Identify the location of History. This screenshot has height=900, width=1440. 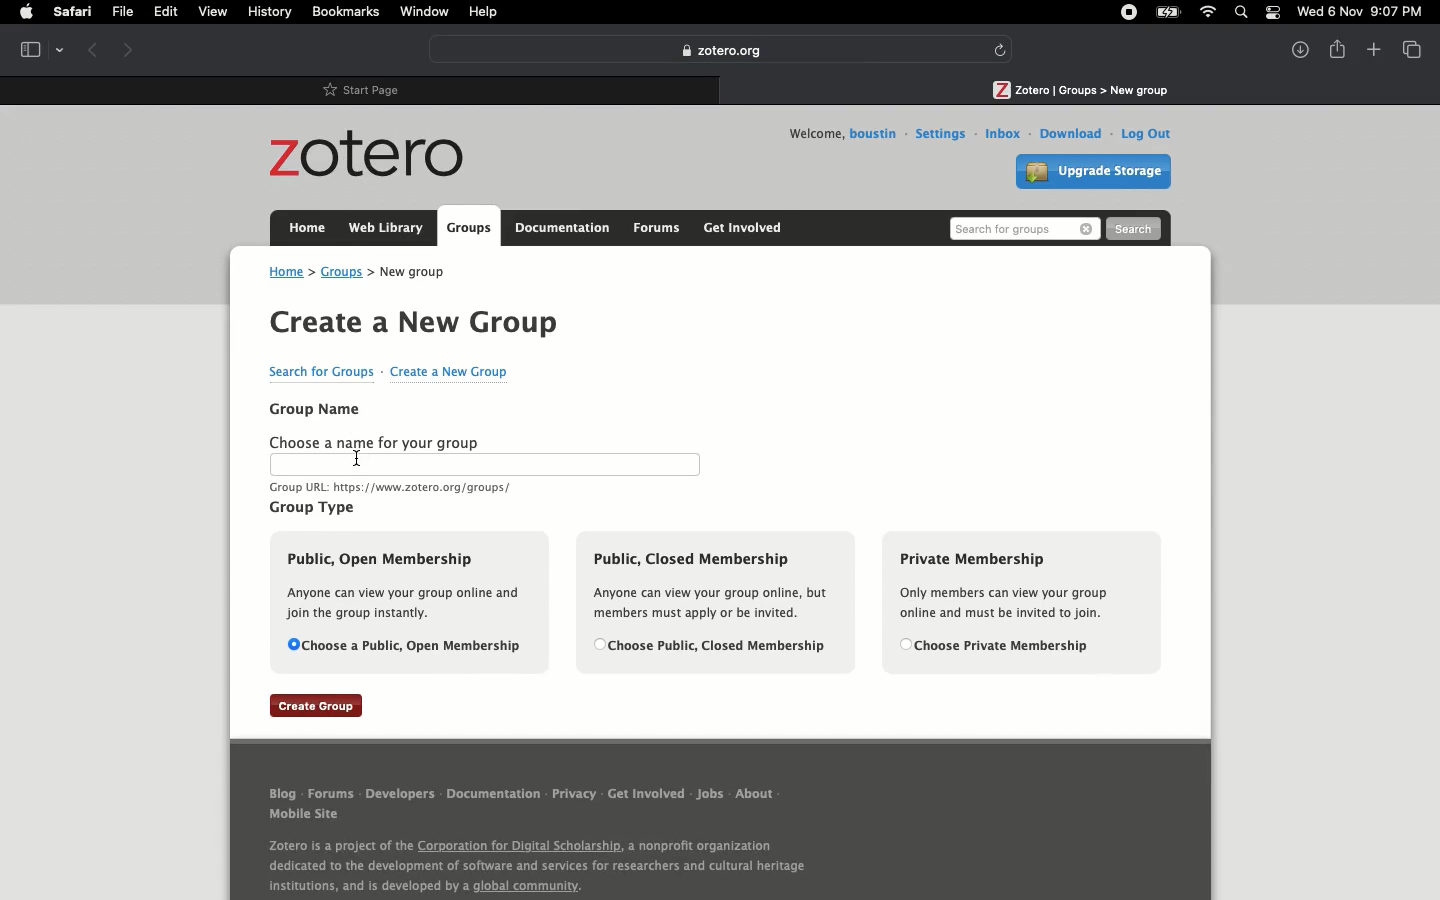
(269, 13).